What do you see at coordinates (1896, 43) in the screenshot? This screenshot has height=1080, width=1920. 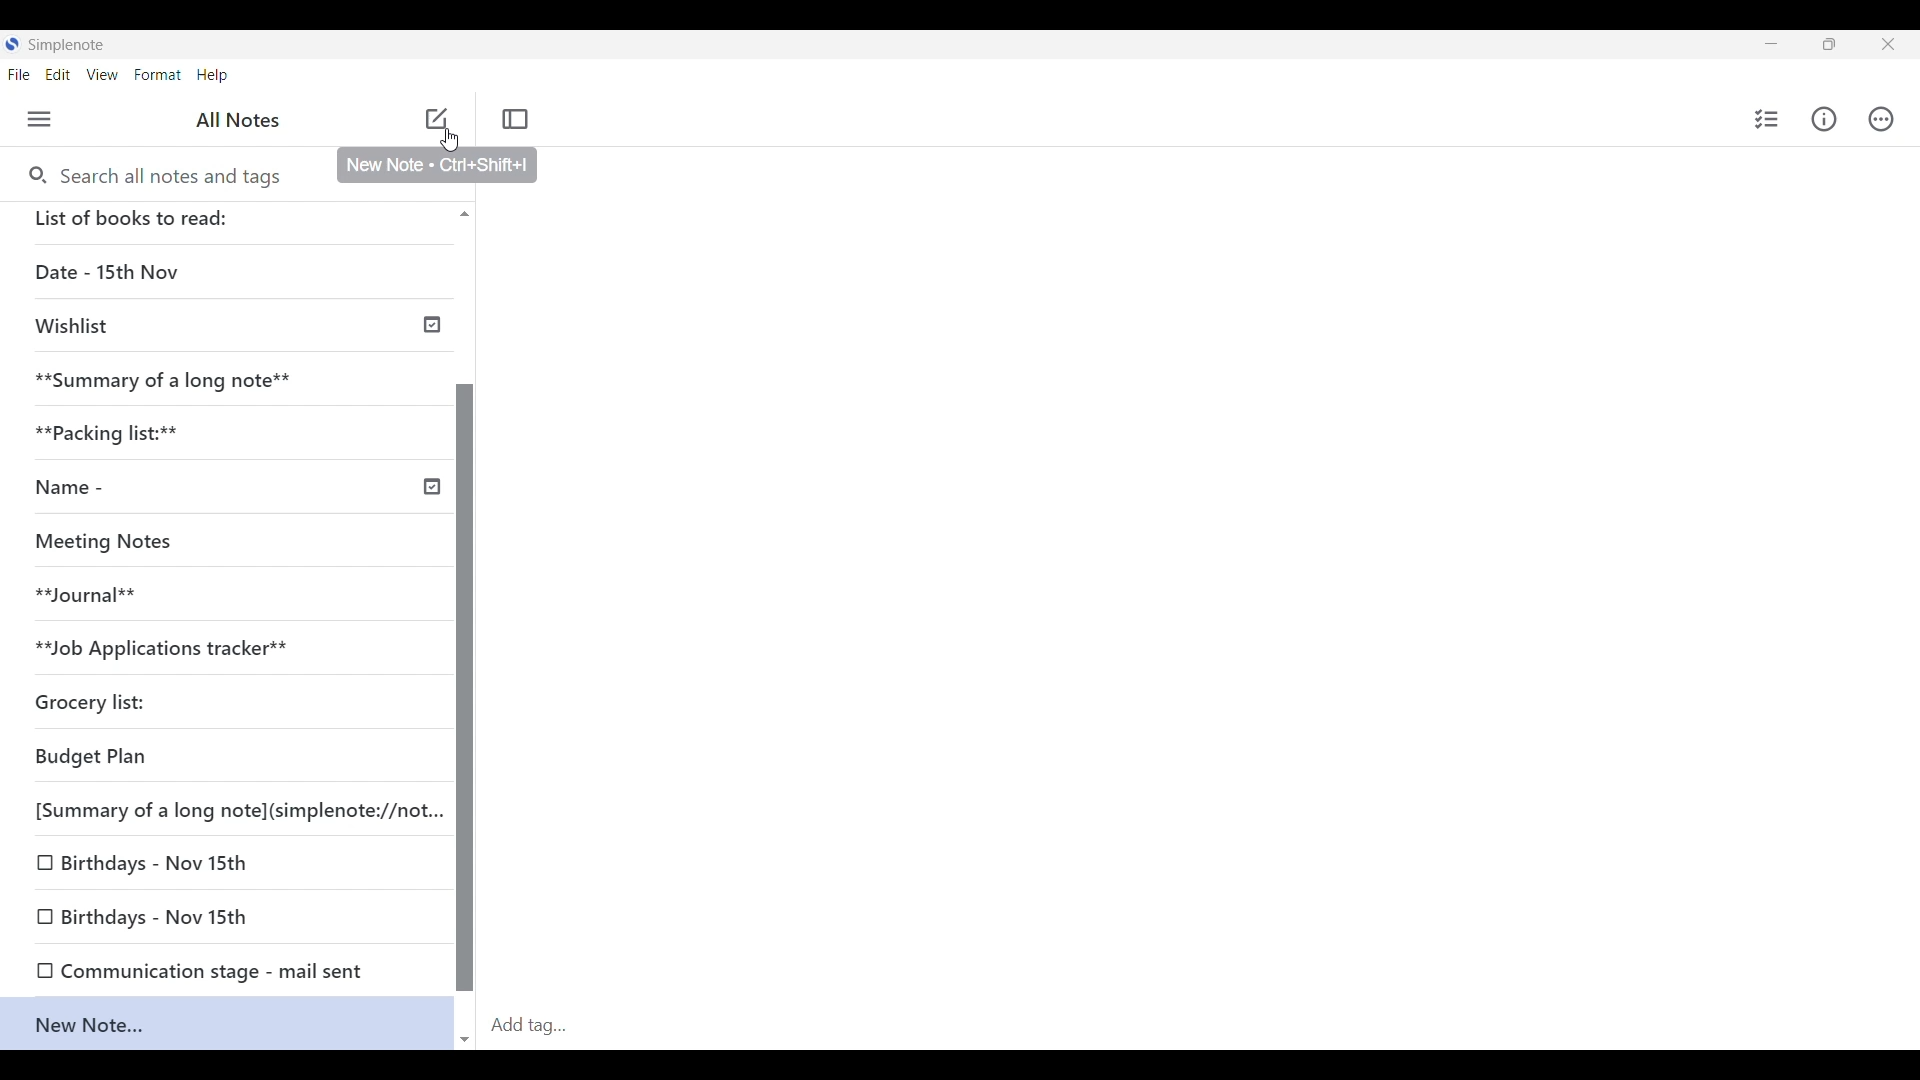 I see `Close` at bounding box center [1896, 43].